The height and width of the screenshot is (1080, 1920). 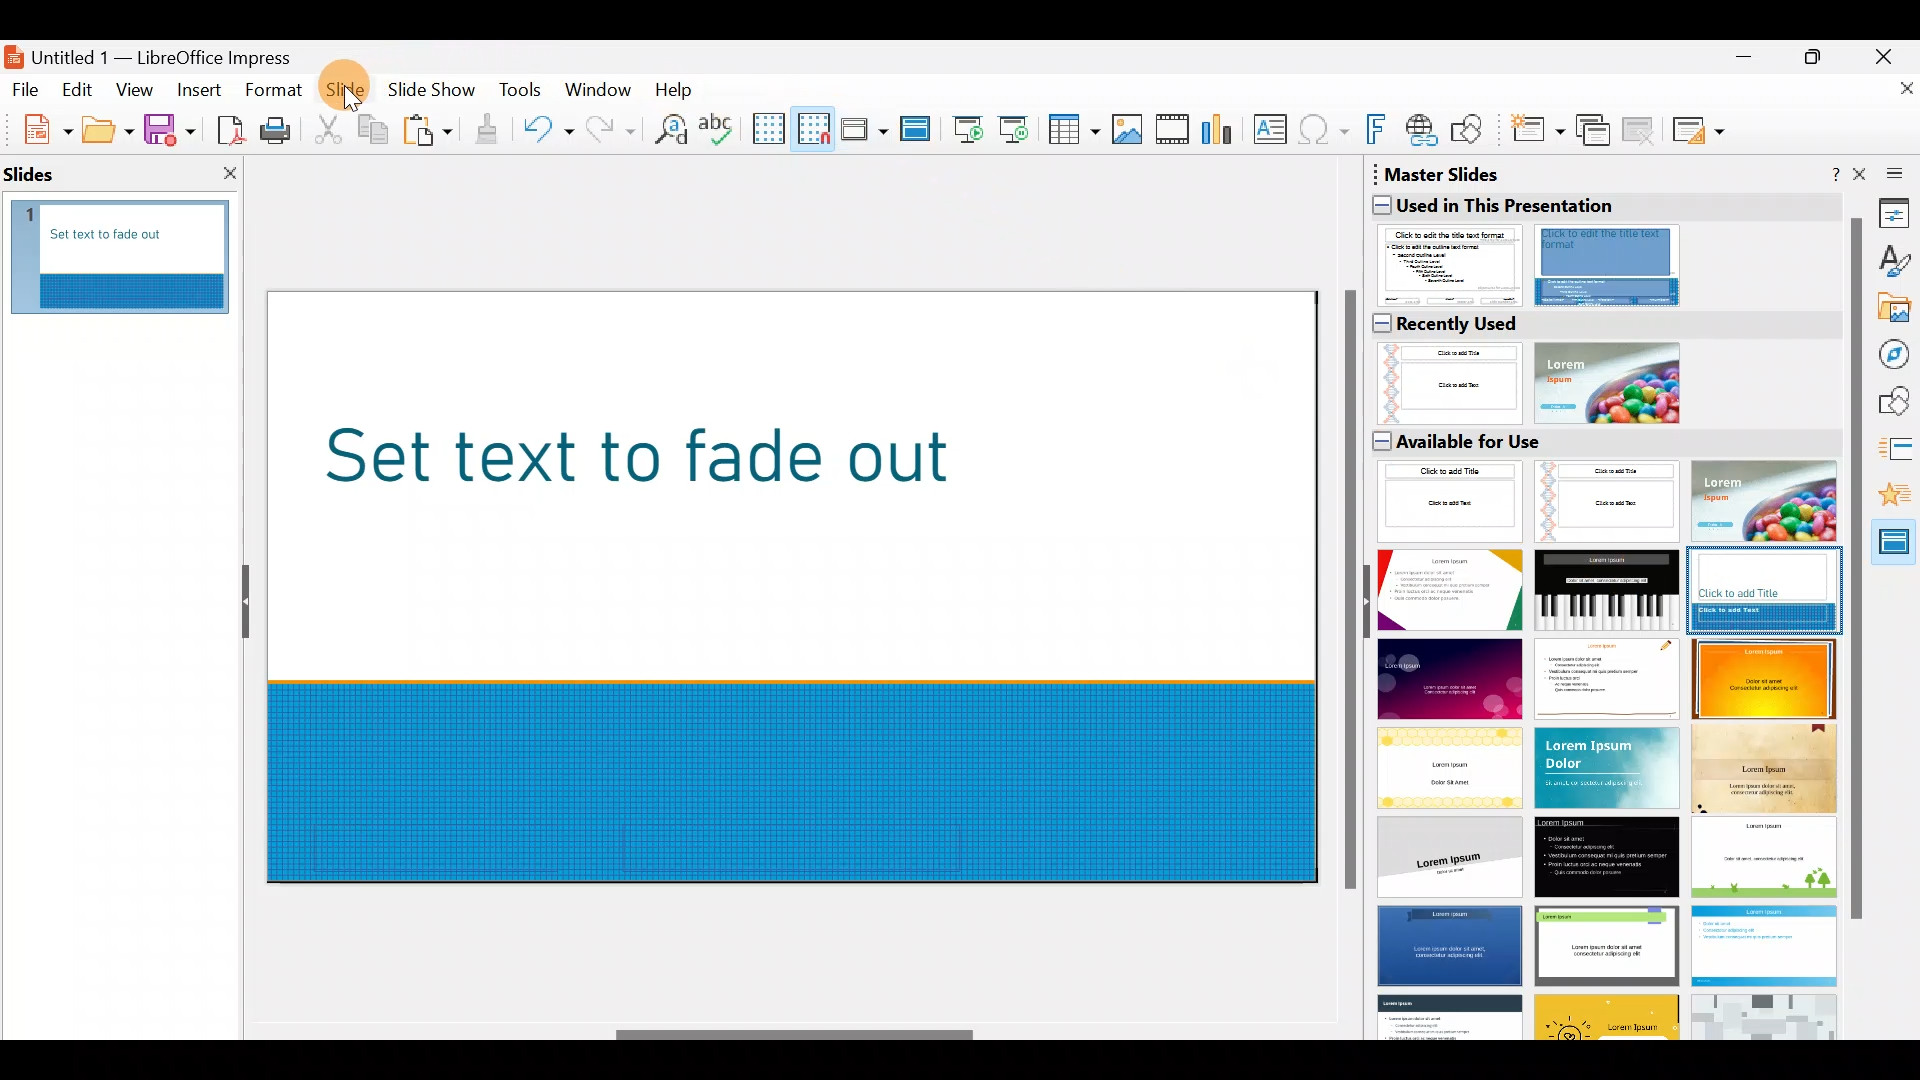 I want to click on Spelling, so click(x=719, y=128).